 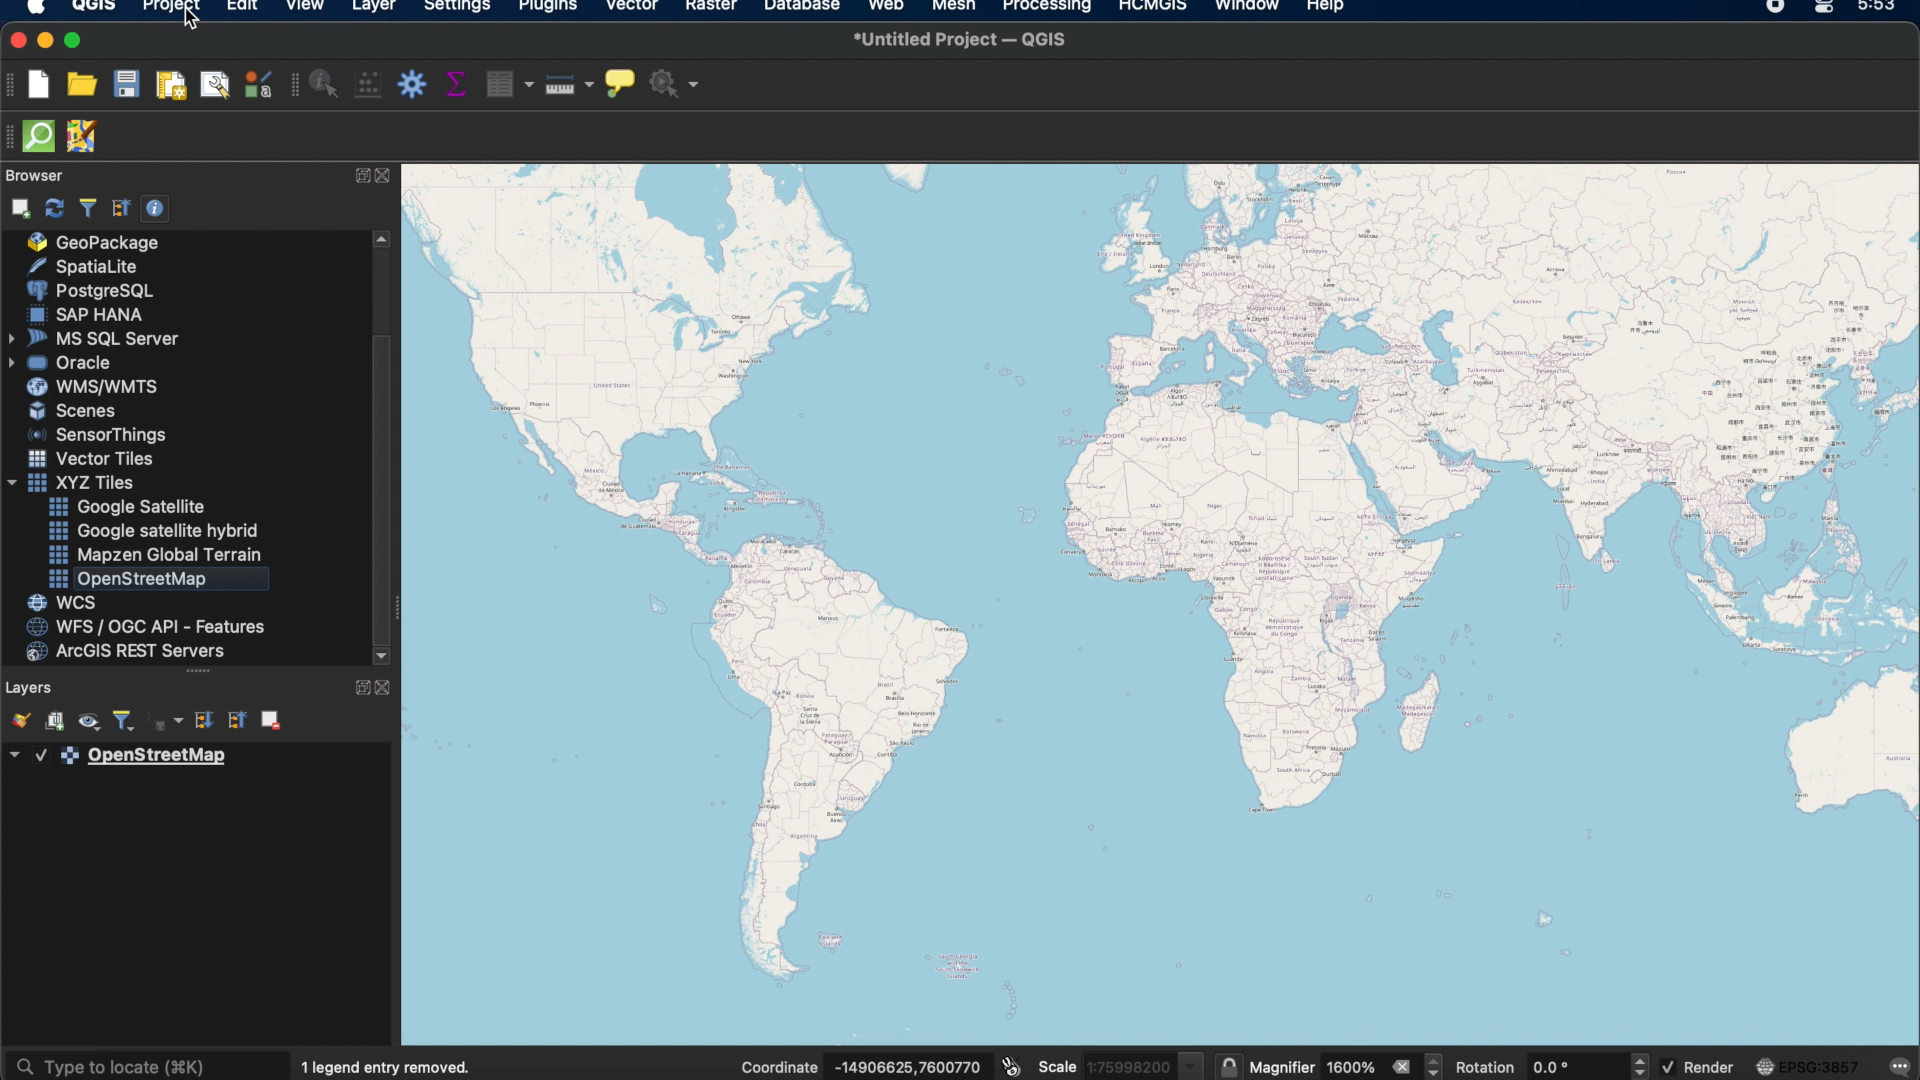 What do you see at coordinates (16, 38) in the screenshot?
I see `close` at bounding box center [16, 38].